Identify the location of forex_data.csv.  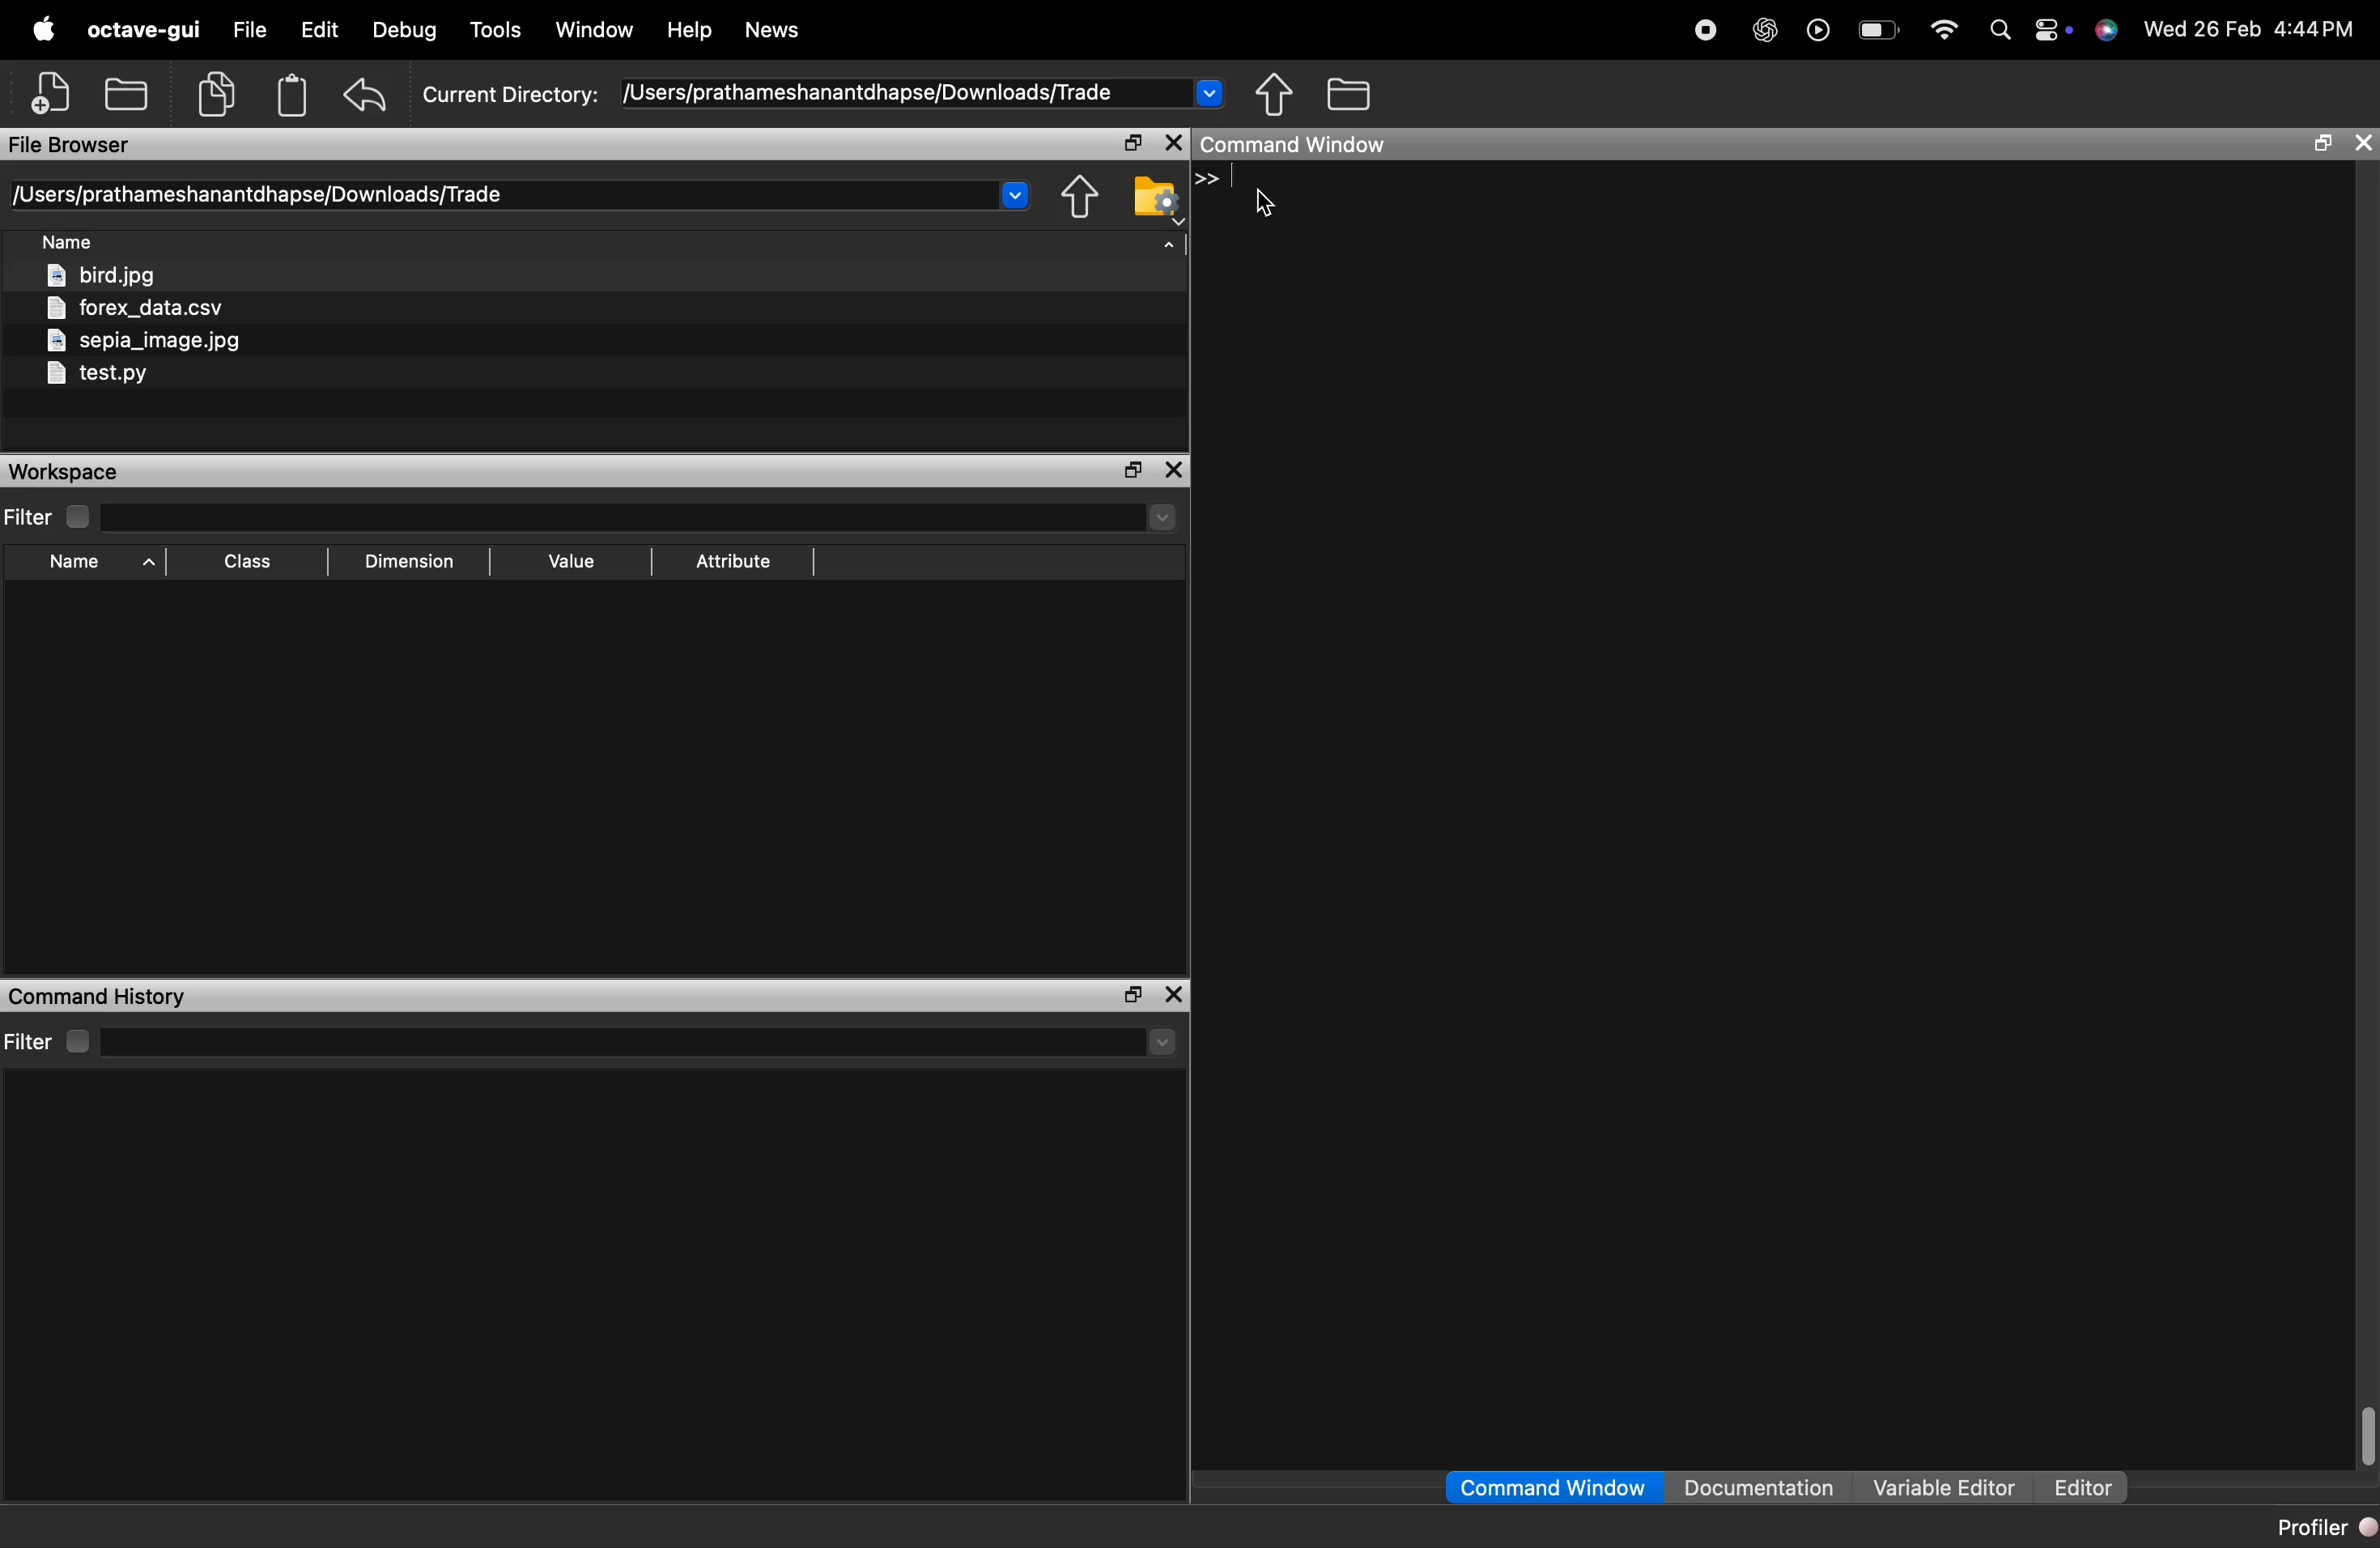
(134, 308).